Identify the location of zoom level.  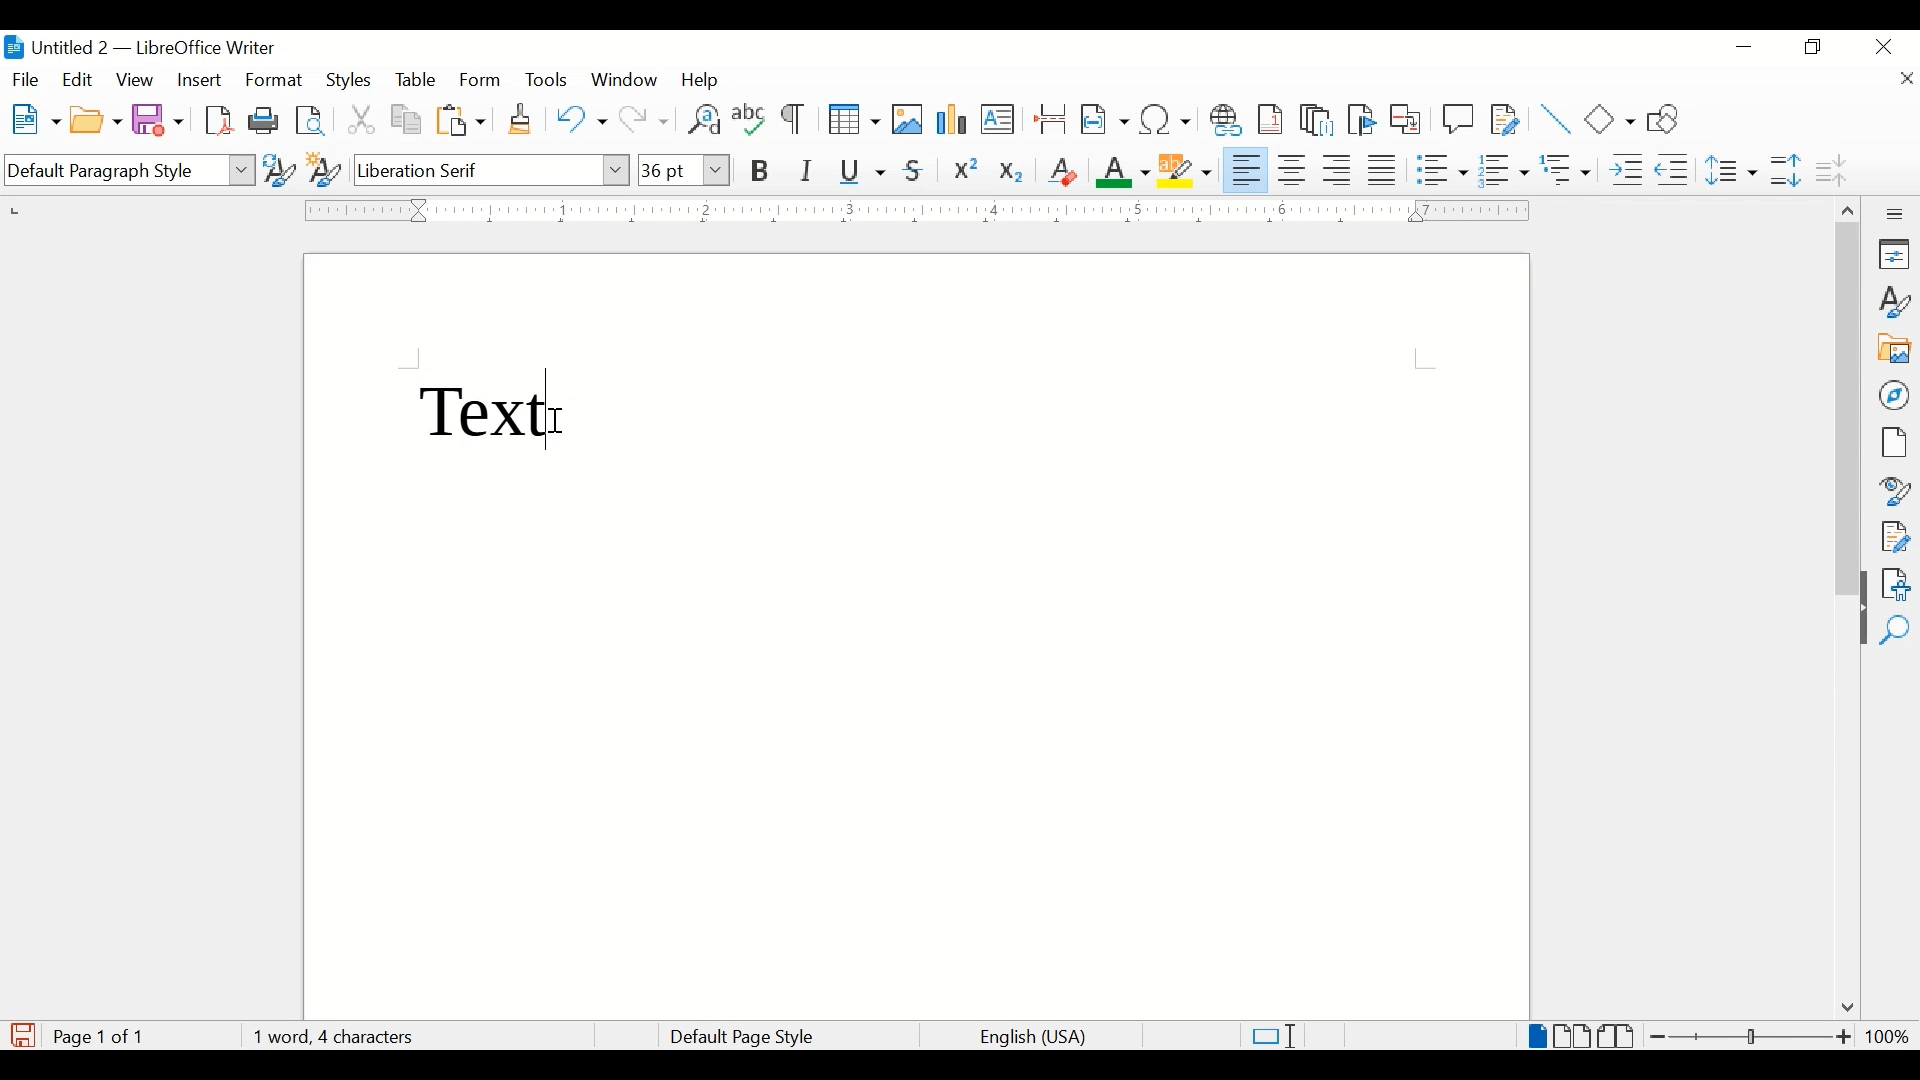
(1887, 1036).